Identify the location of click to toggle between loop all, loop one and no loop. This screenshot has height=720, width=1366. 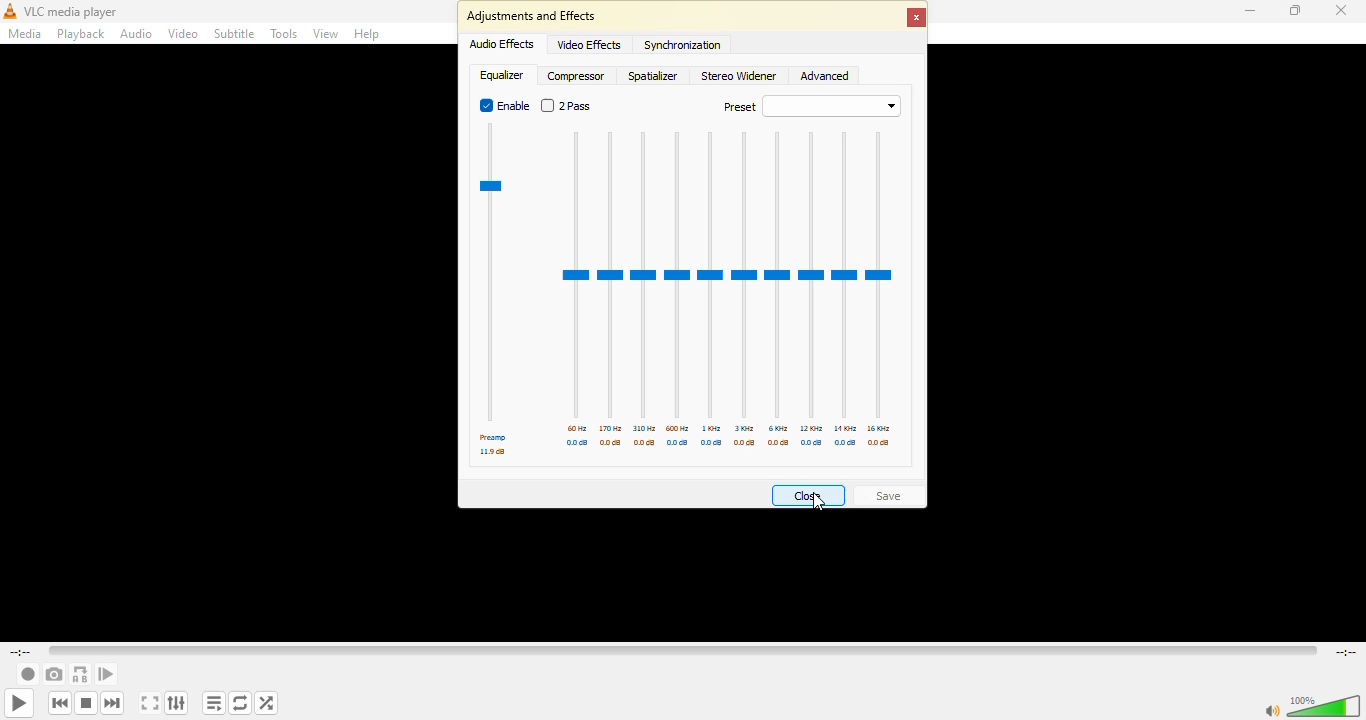
(240, 703).